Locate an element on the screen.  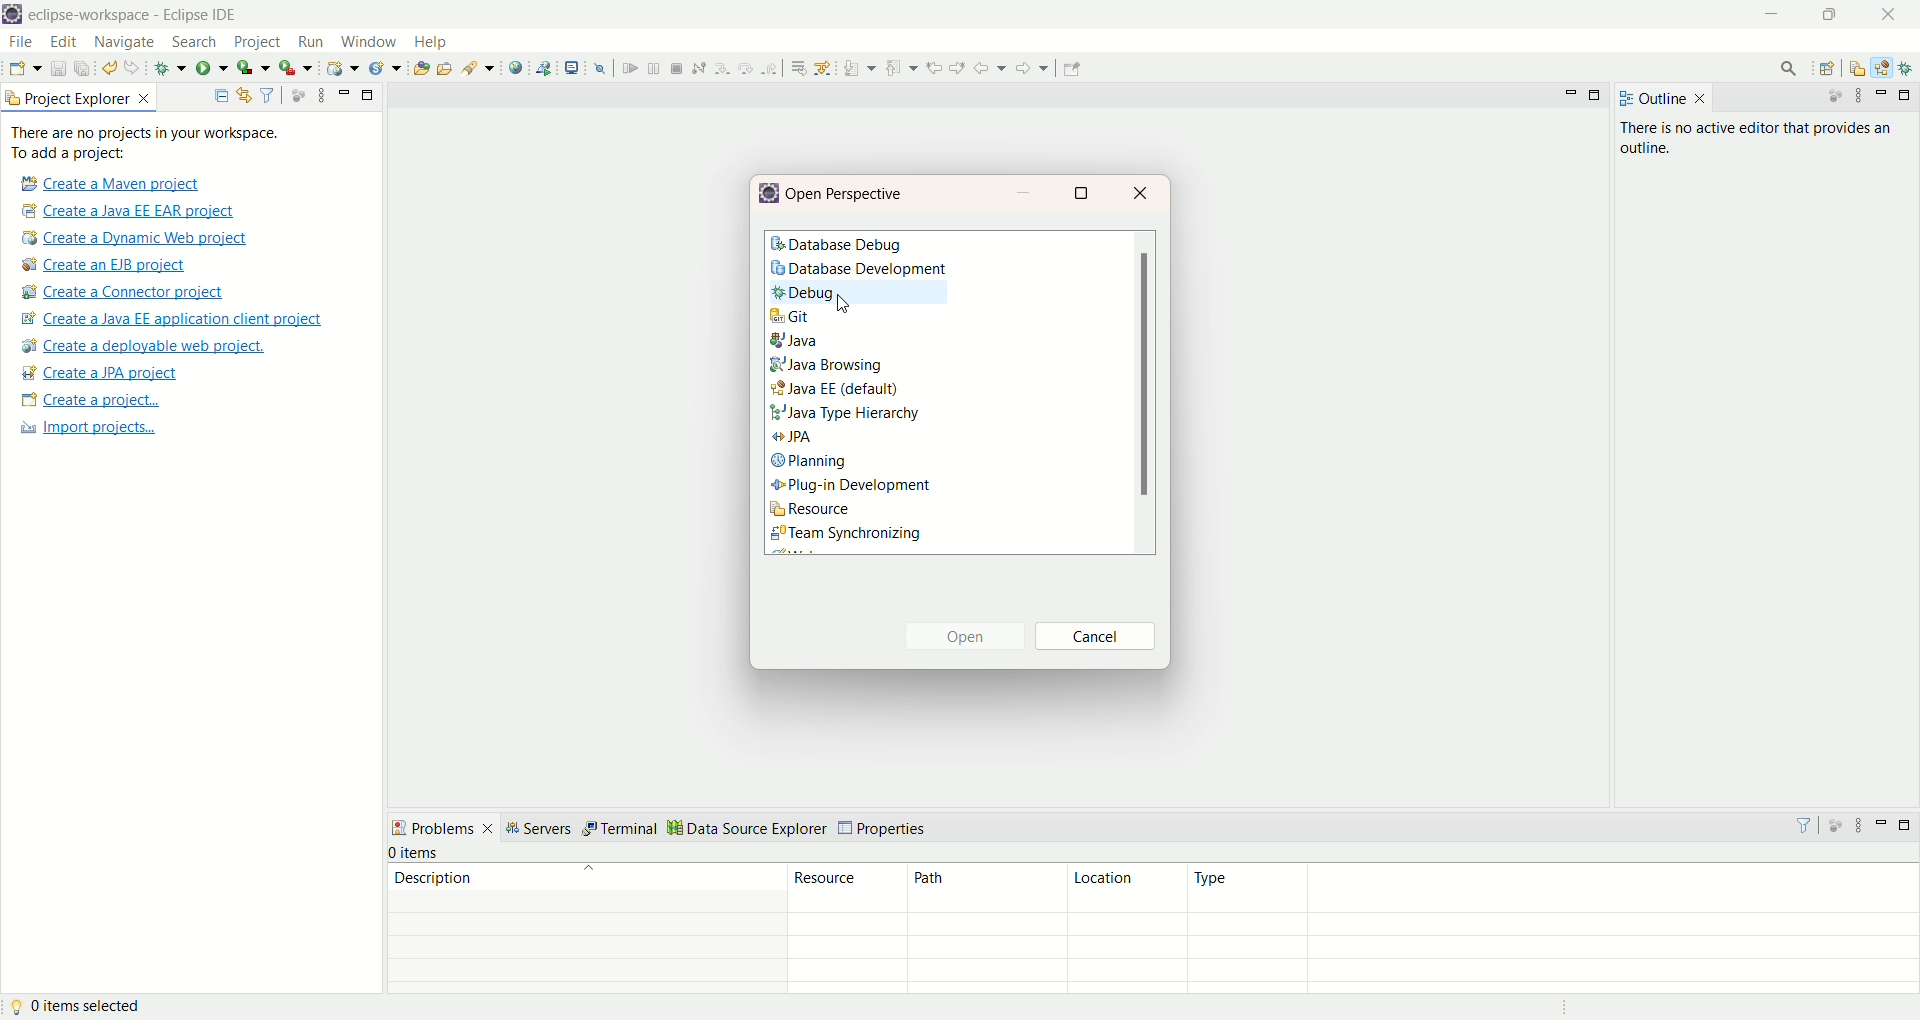
create a Java EE EAR project is located at coordinates (131, 209).